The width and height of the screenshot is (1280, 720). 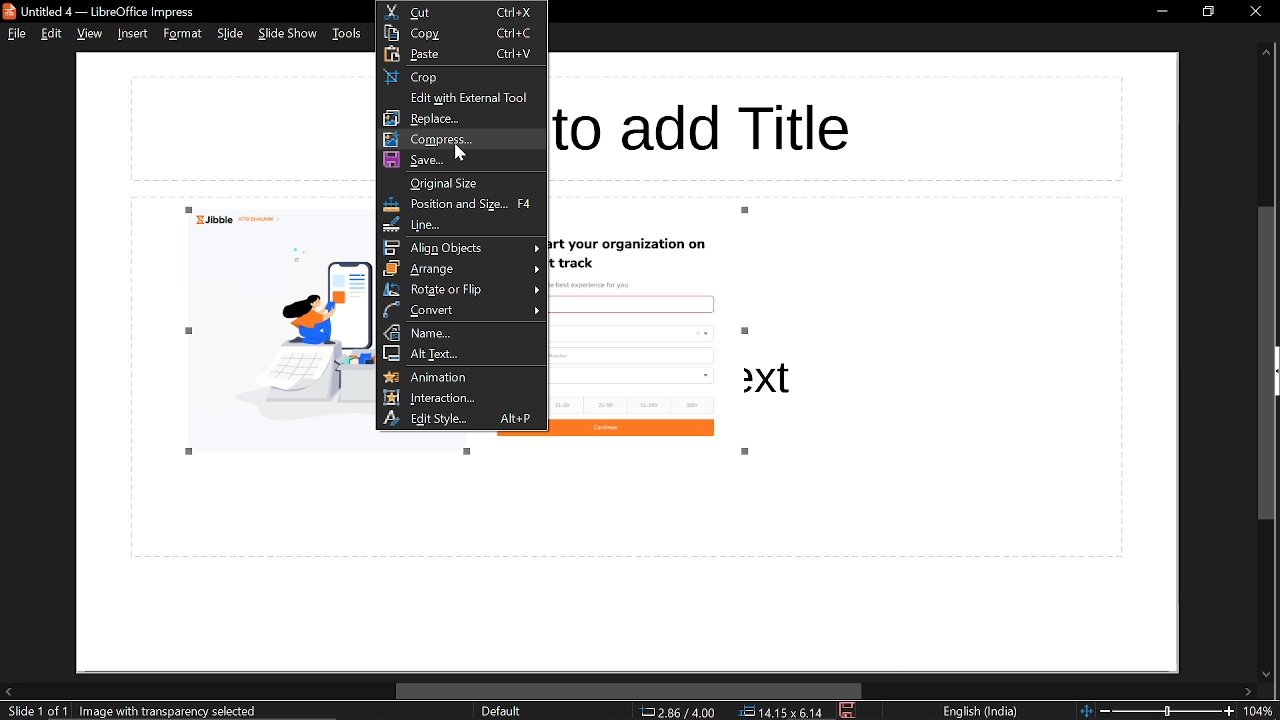 What do you see at coordinates (1262, 712) in the screenshot?
I see `current zoom` at bounding box center [1262, 712].